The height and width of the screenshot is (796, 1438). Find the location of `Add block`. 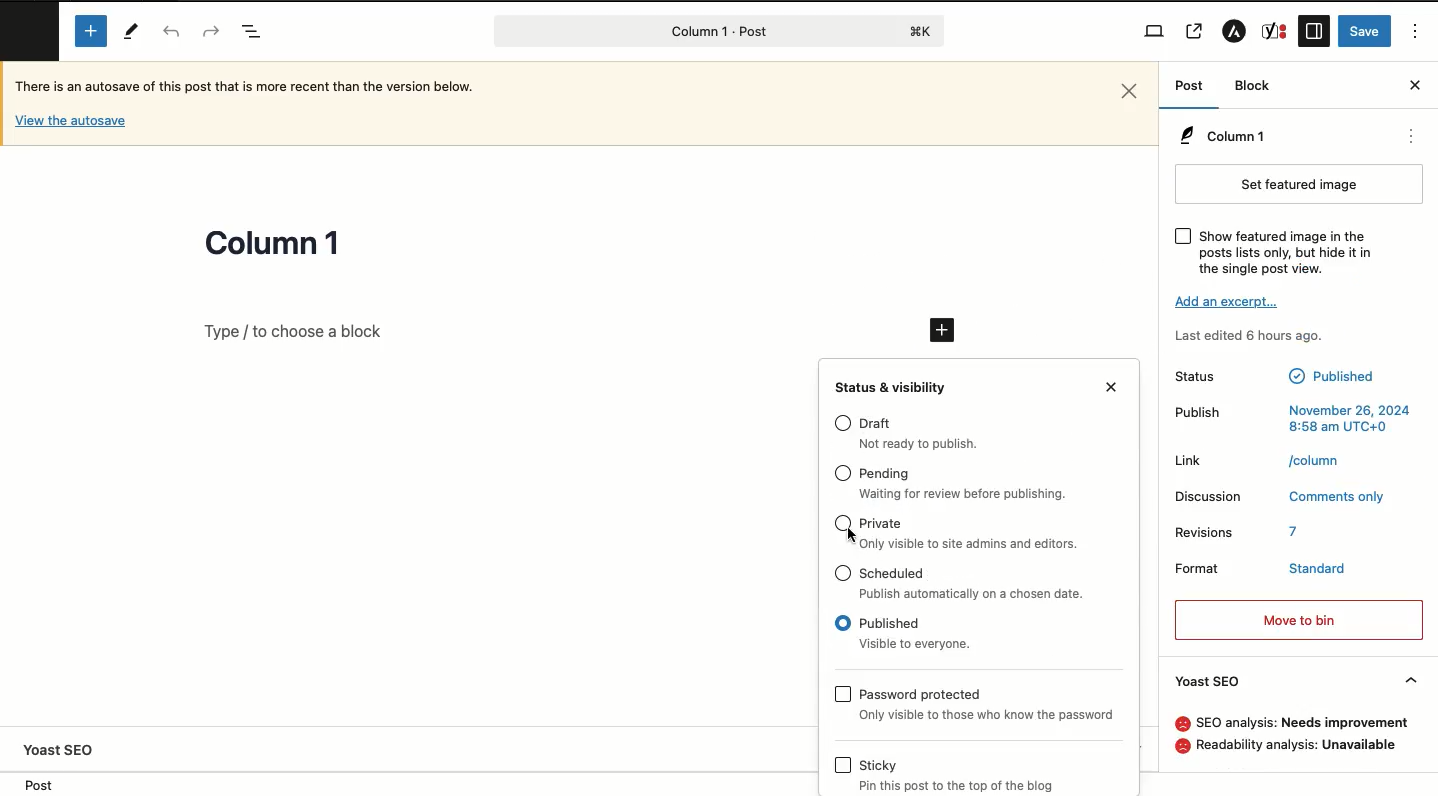

Add block is located at coordinates (944, 330).